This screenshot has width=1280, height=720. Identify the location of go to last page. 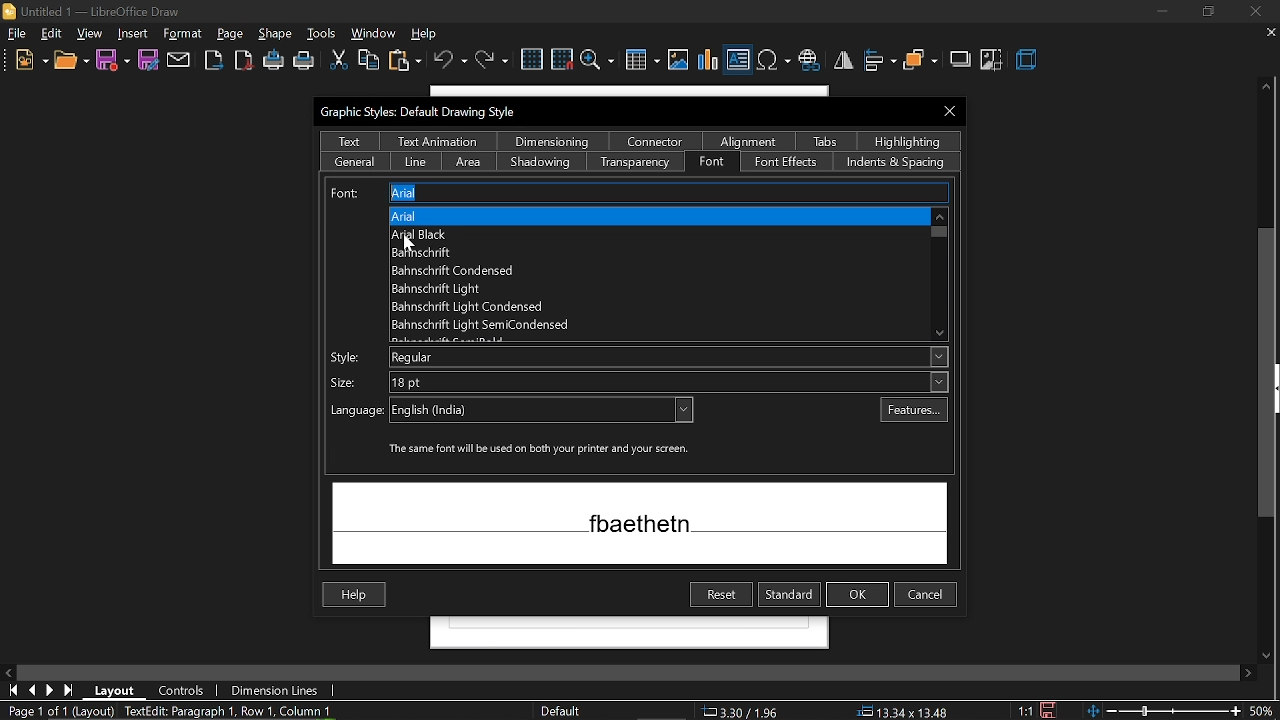
(69, 691).